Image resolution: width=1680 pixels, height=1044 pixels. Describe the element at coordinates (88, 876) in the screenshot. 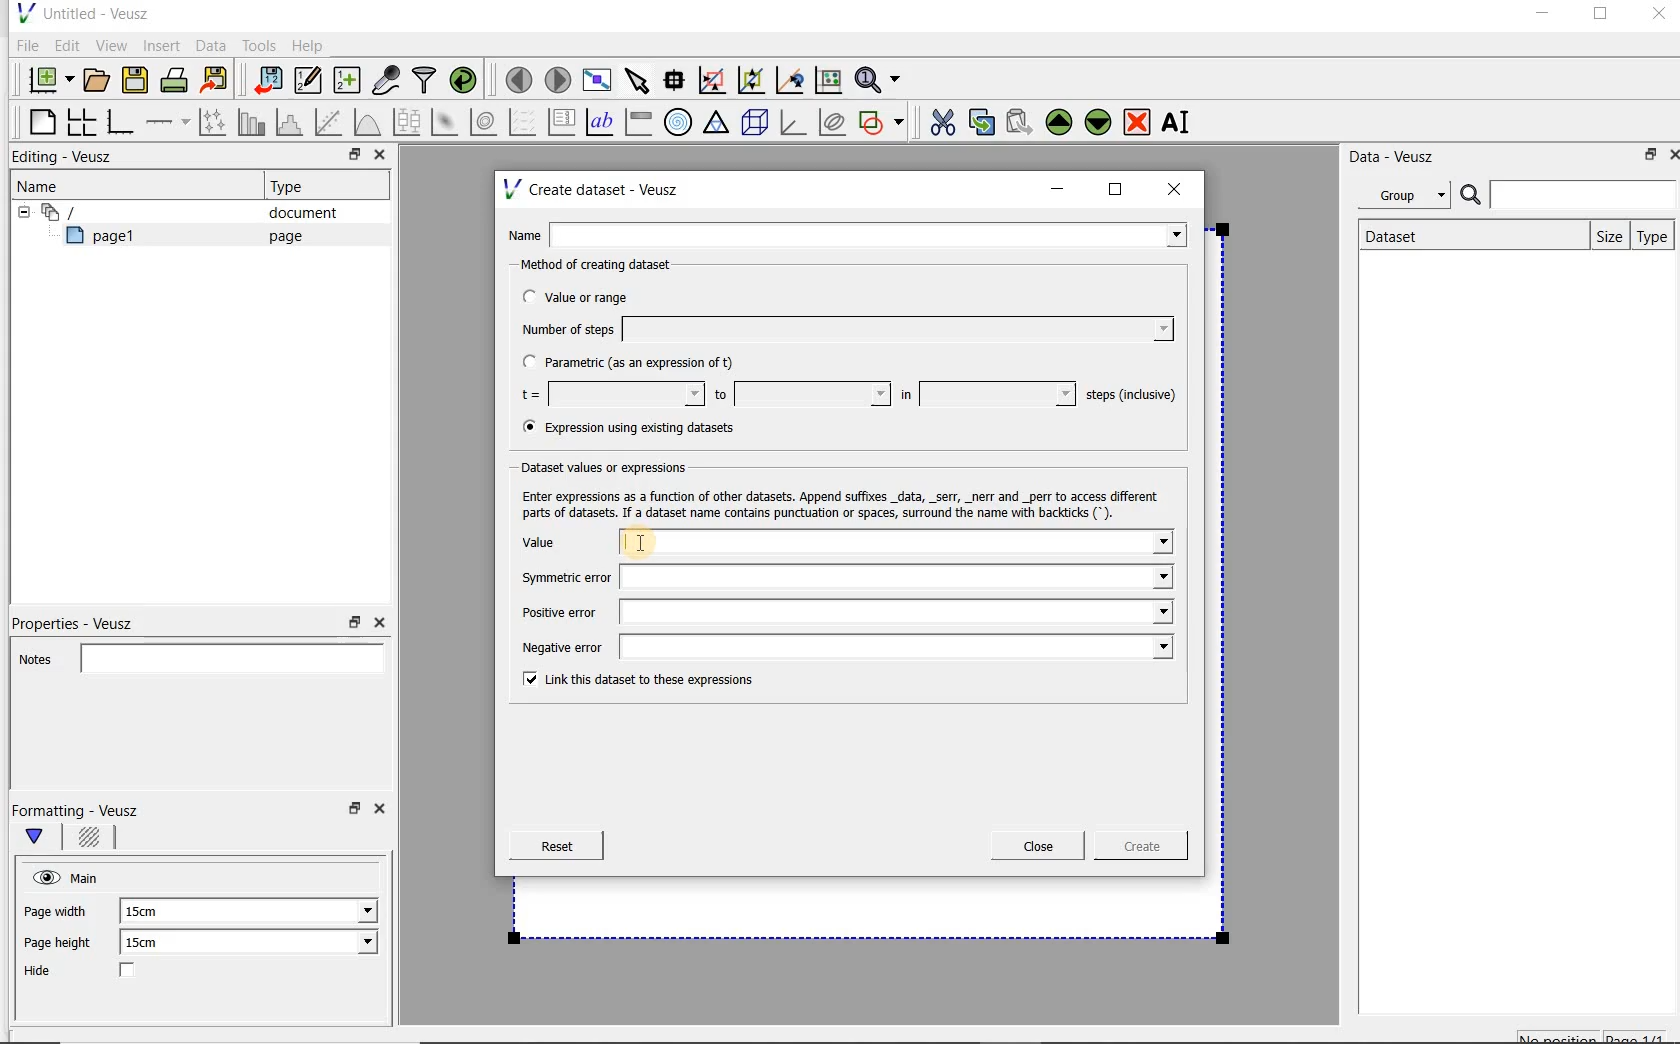

I see `Main` at that location.